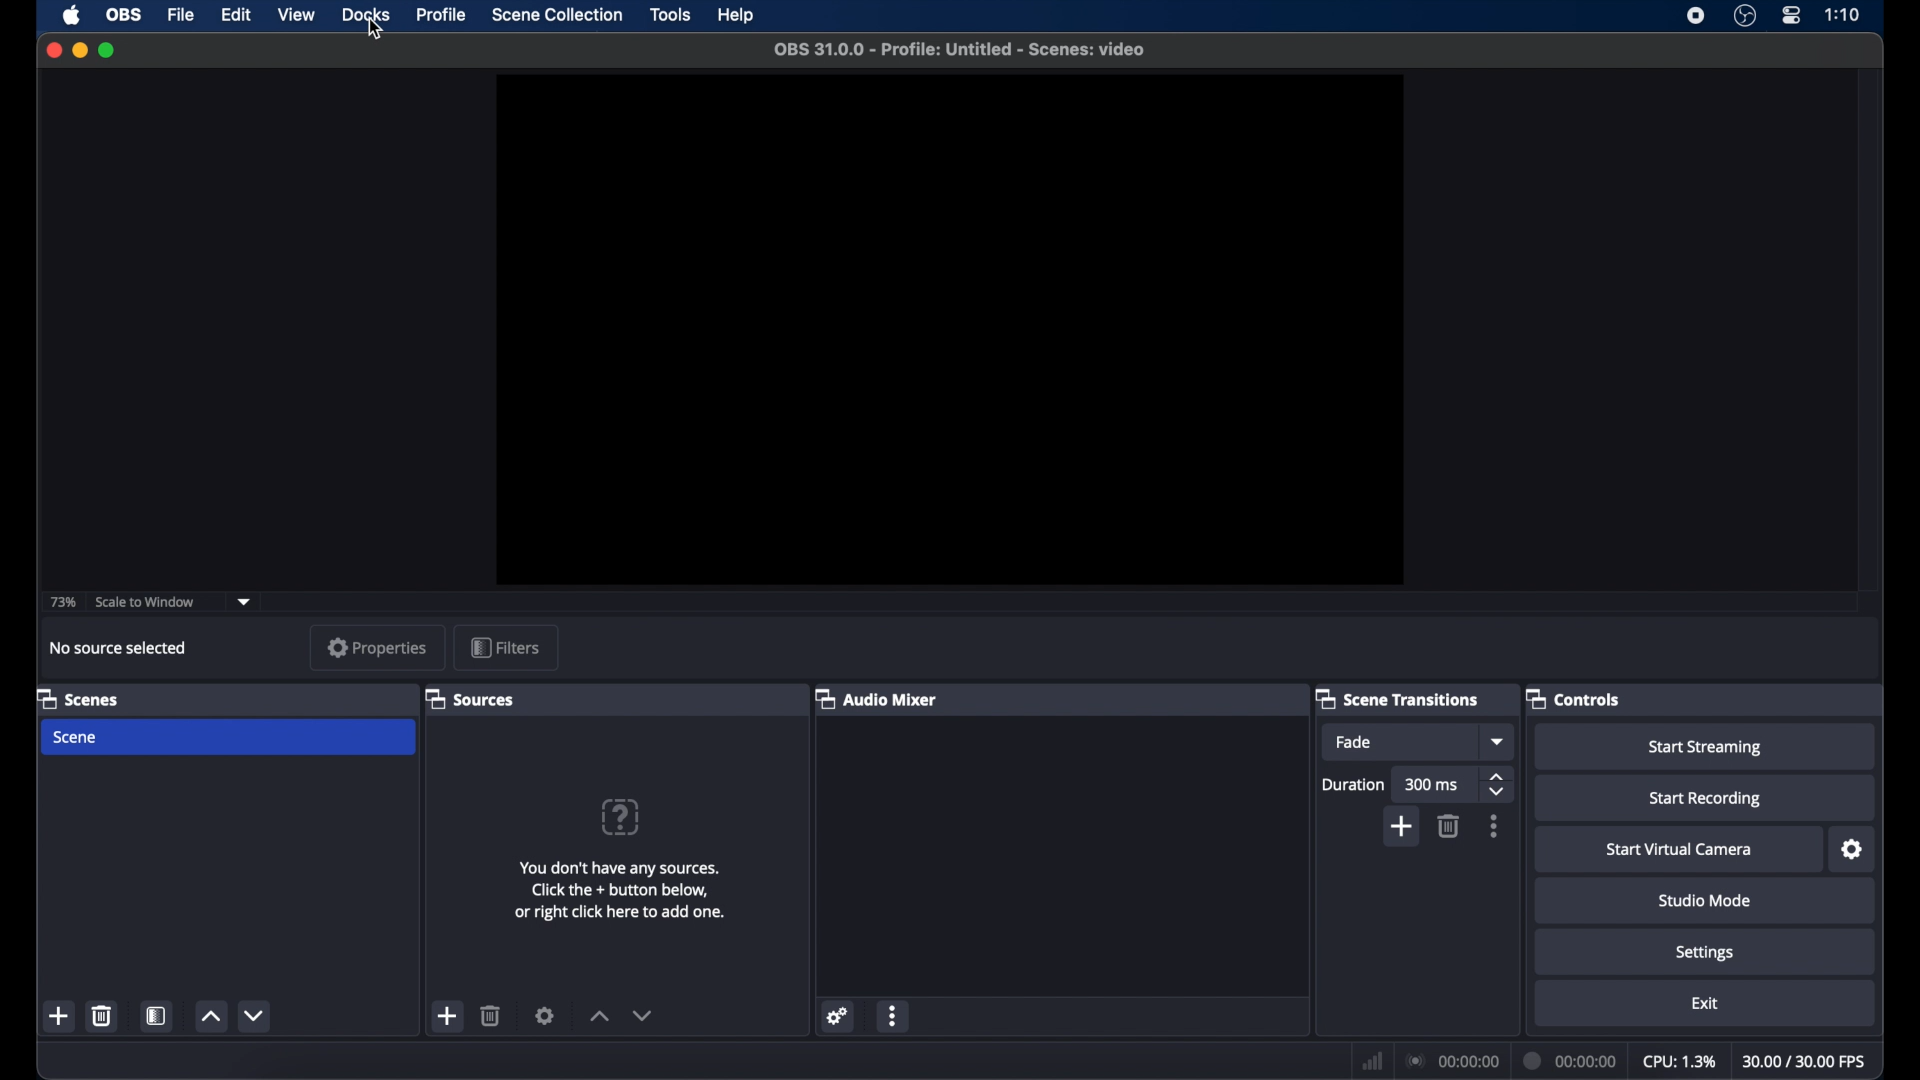 The image size is (1920, 1080). What do you see at coordinates (377, 646) in the screenshot?
I see `properties` at bounding box center [377, 646].